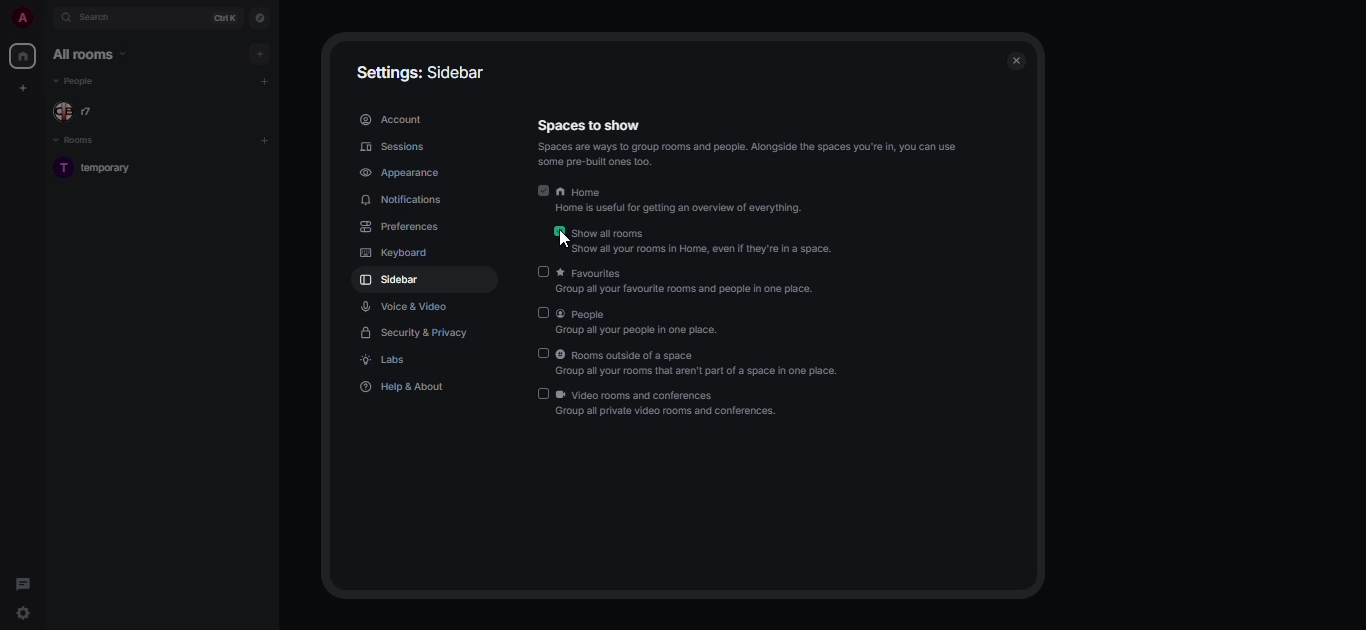 Image resolution: width=1366 pixels, height=630 pixels. What do you see at coordinates (682, 201) in the screenshot?
I see `home` at bounding box center [682, 201].